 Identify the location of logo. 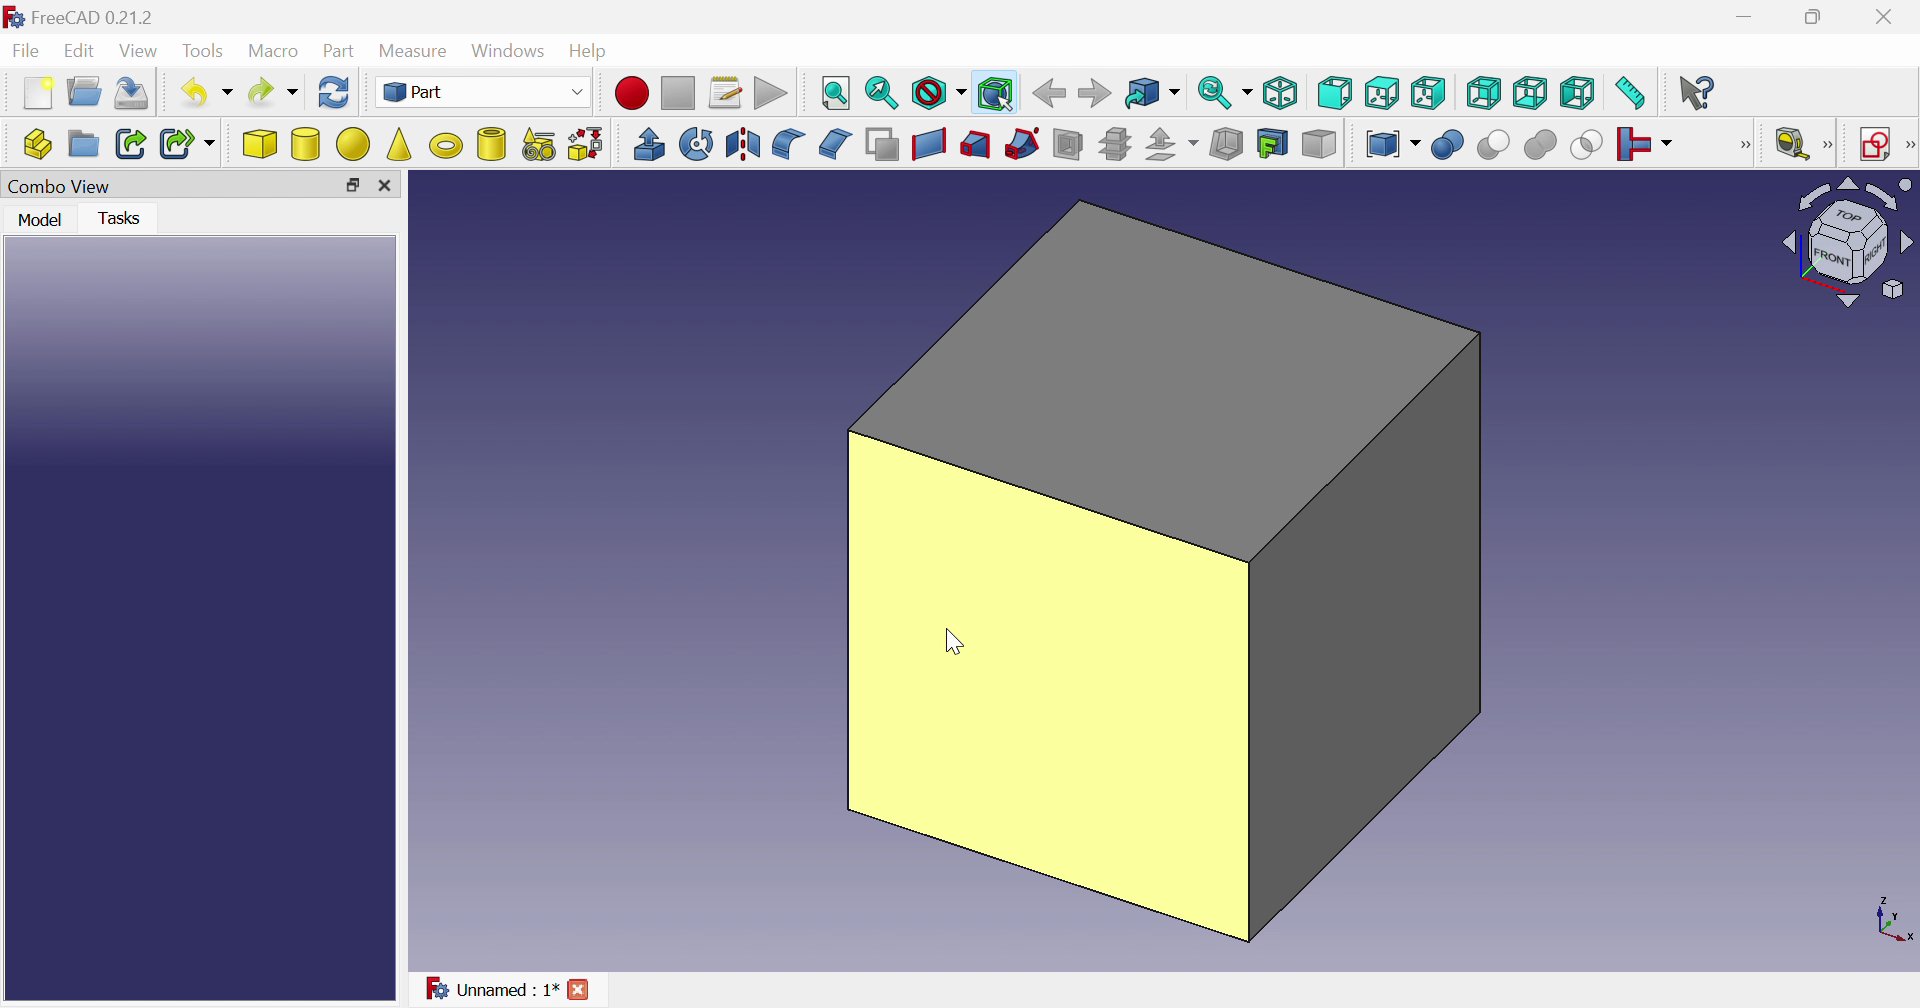
(14, 17).